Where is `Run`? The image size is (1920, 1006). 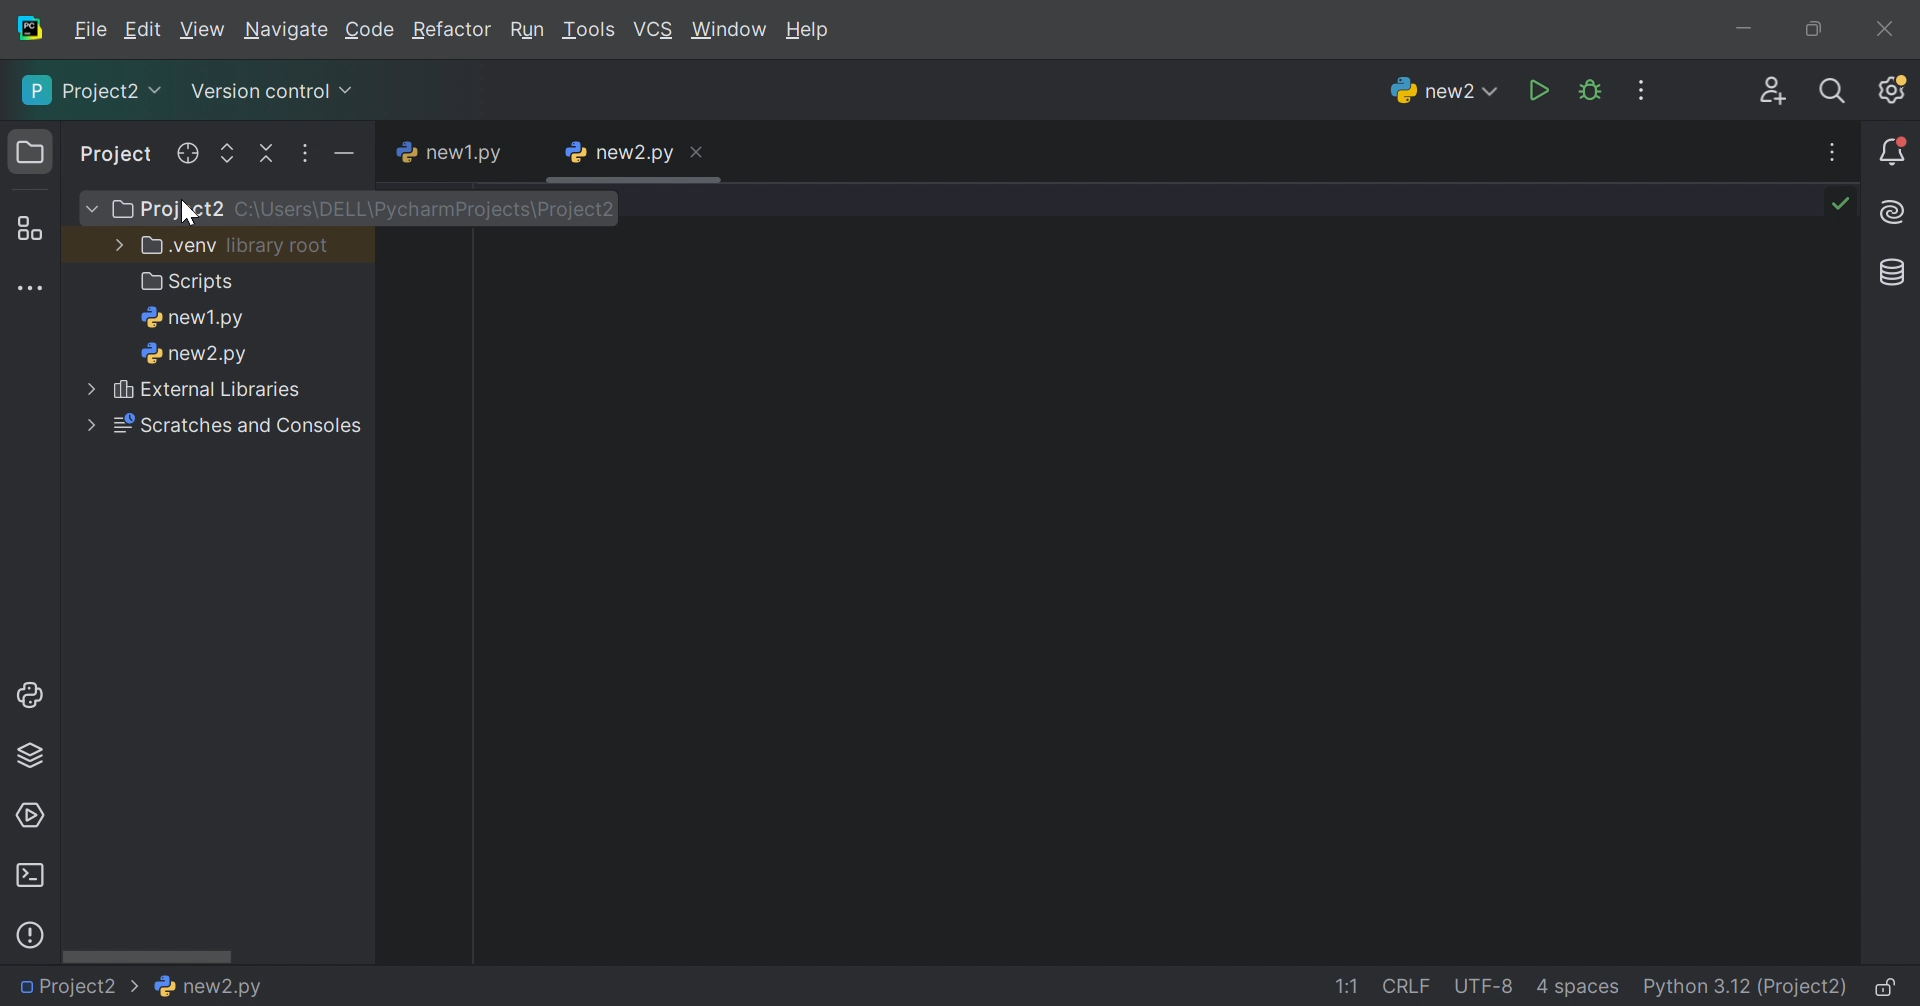
Run is located at coordinates (1540, 91).